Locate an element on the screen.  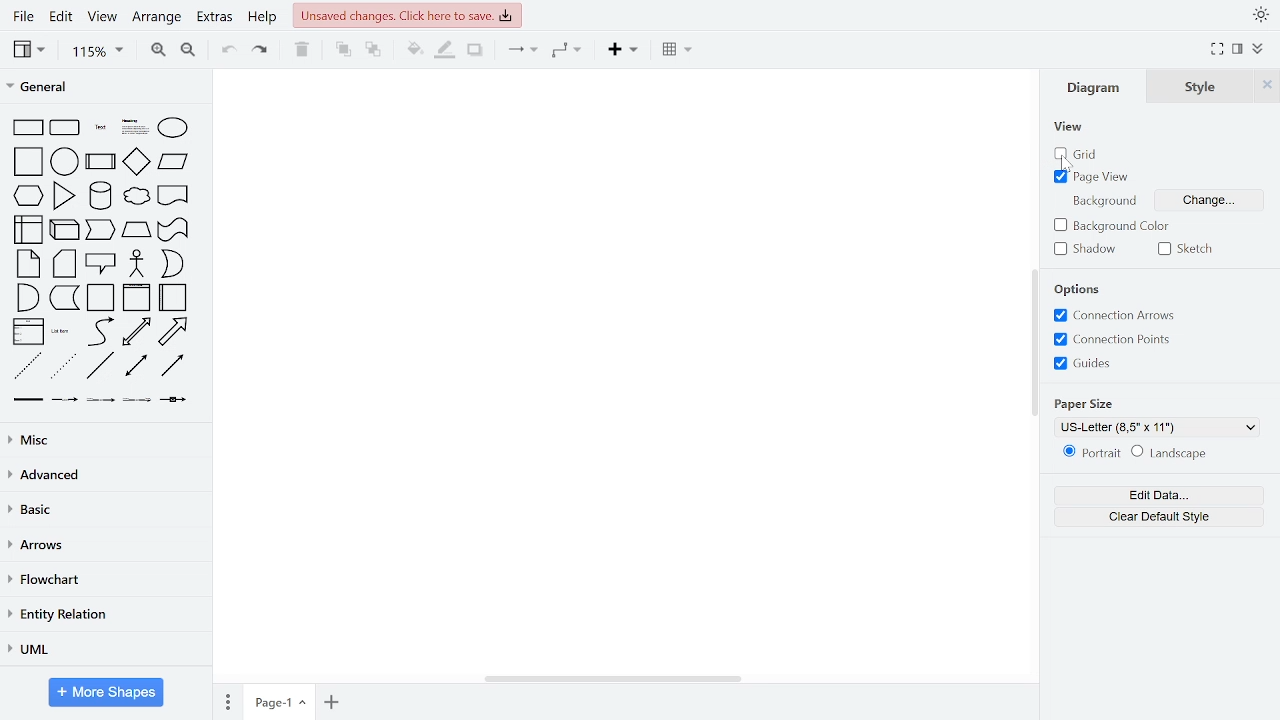
general is located at coordinates (102, 85).